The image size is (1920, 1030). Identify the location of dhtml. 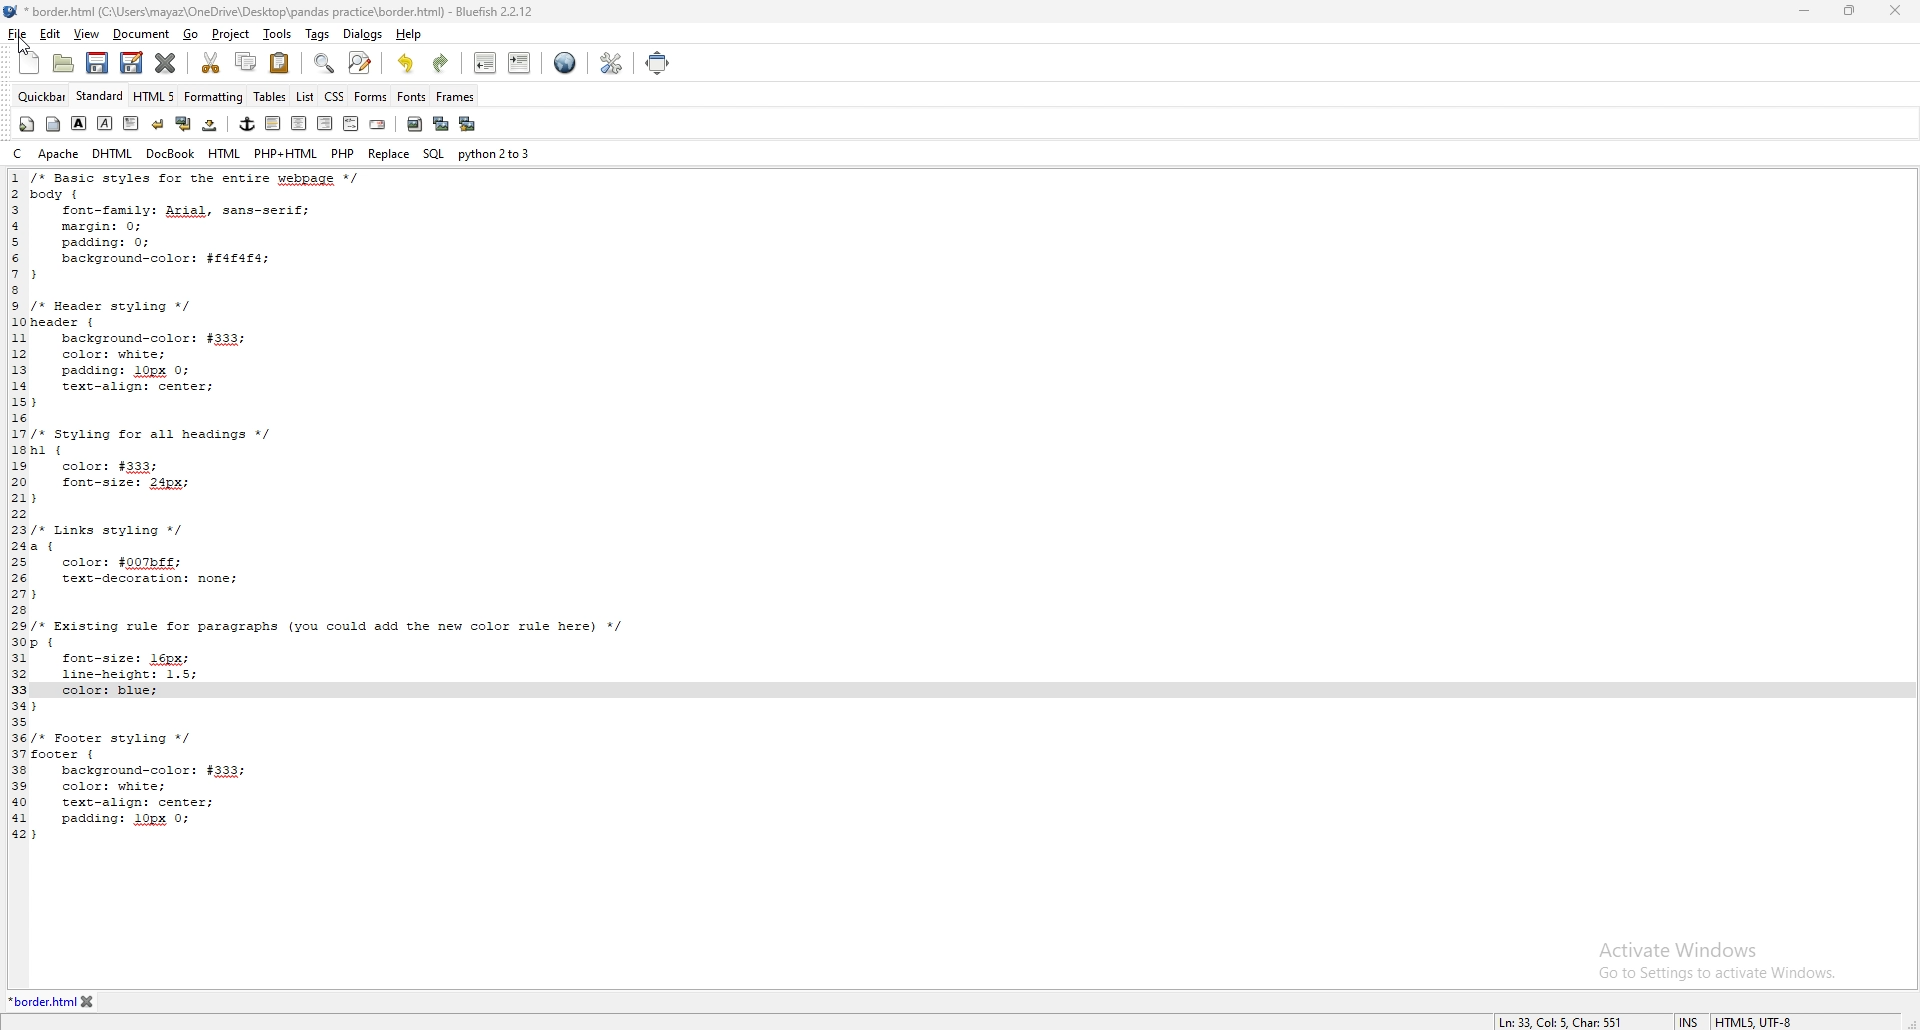
(113, 154).